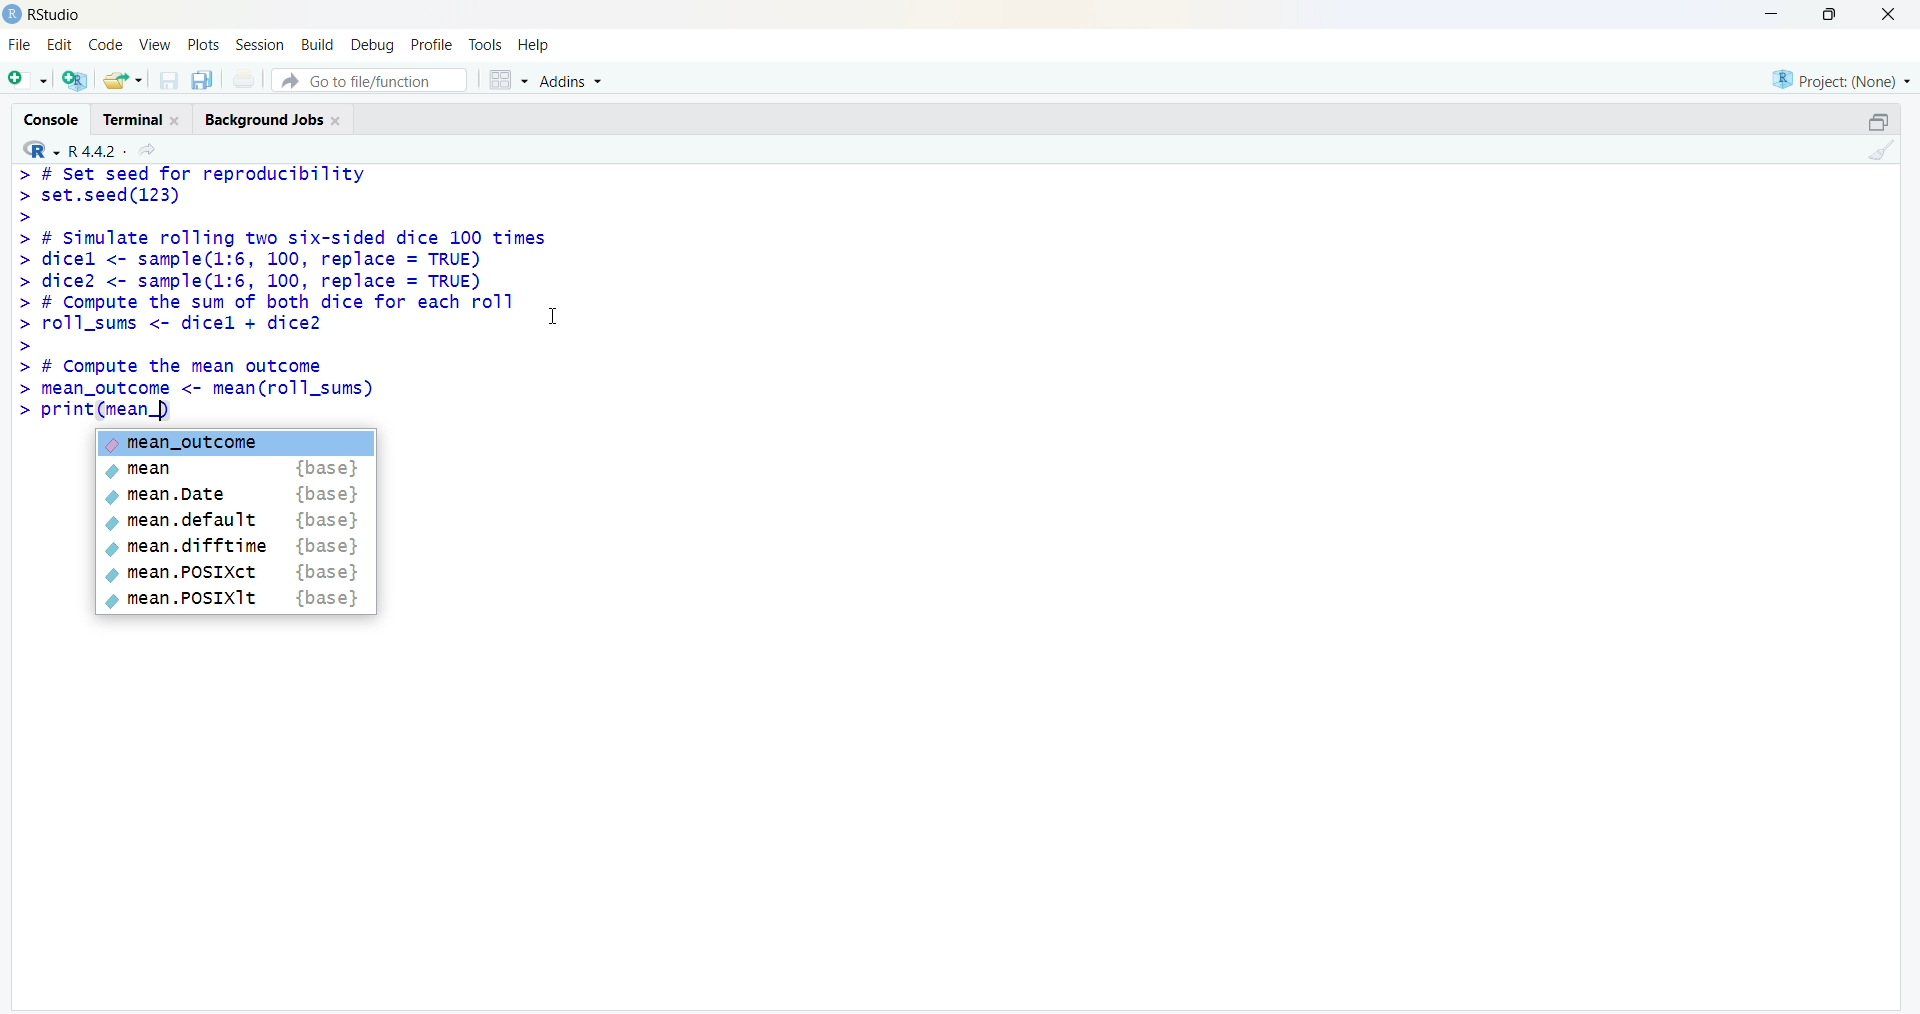  Describe the element at coordinates (536, 46) in the screenshot. I see `help` at that location.